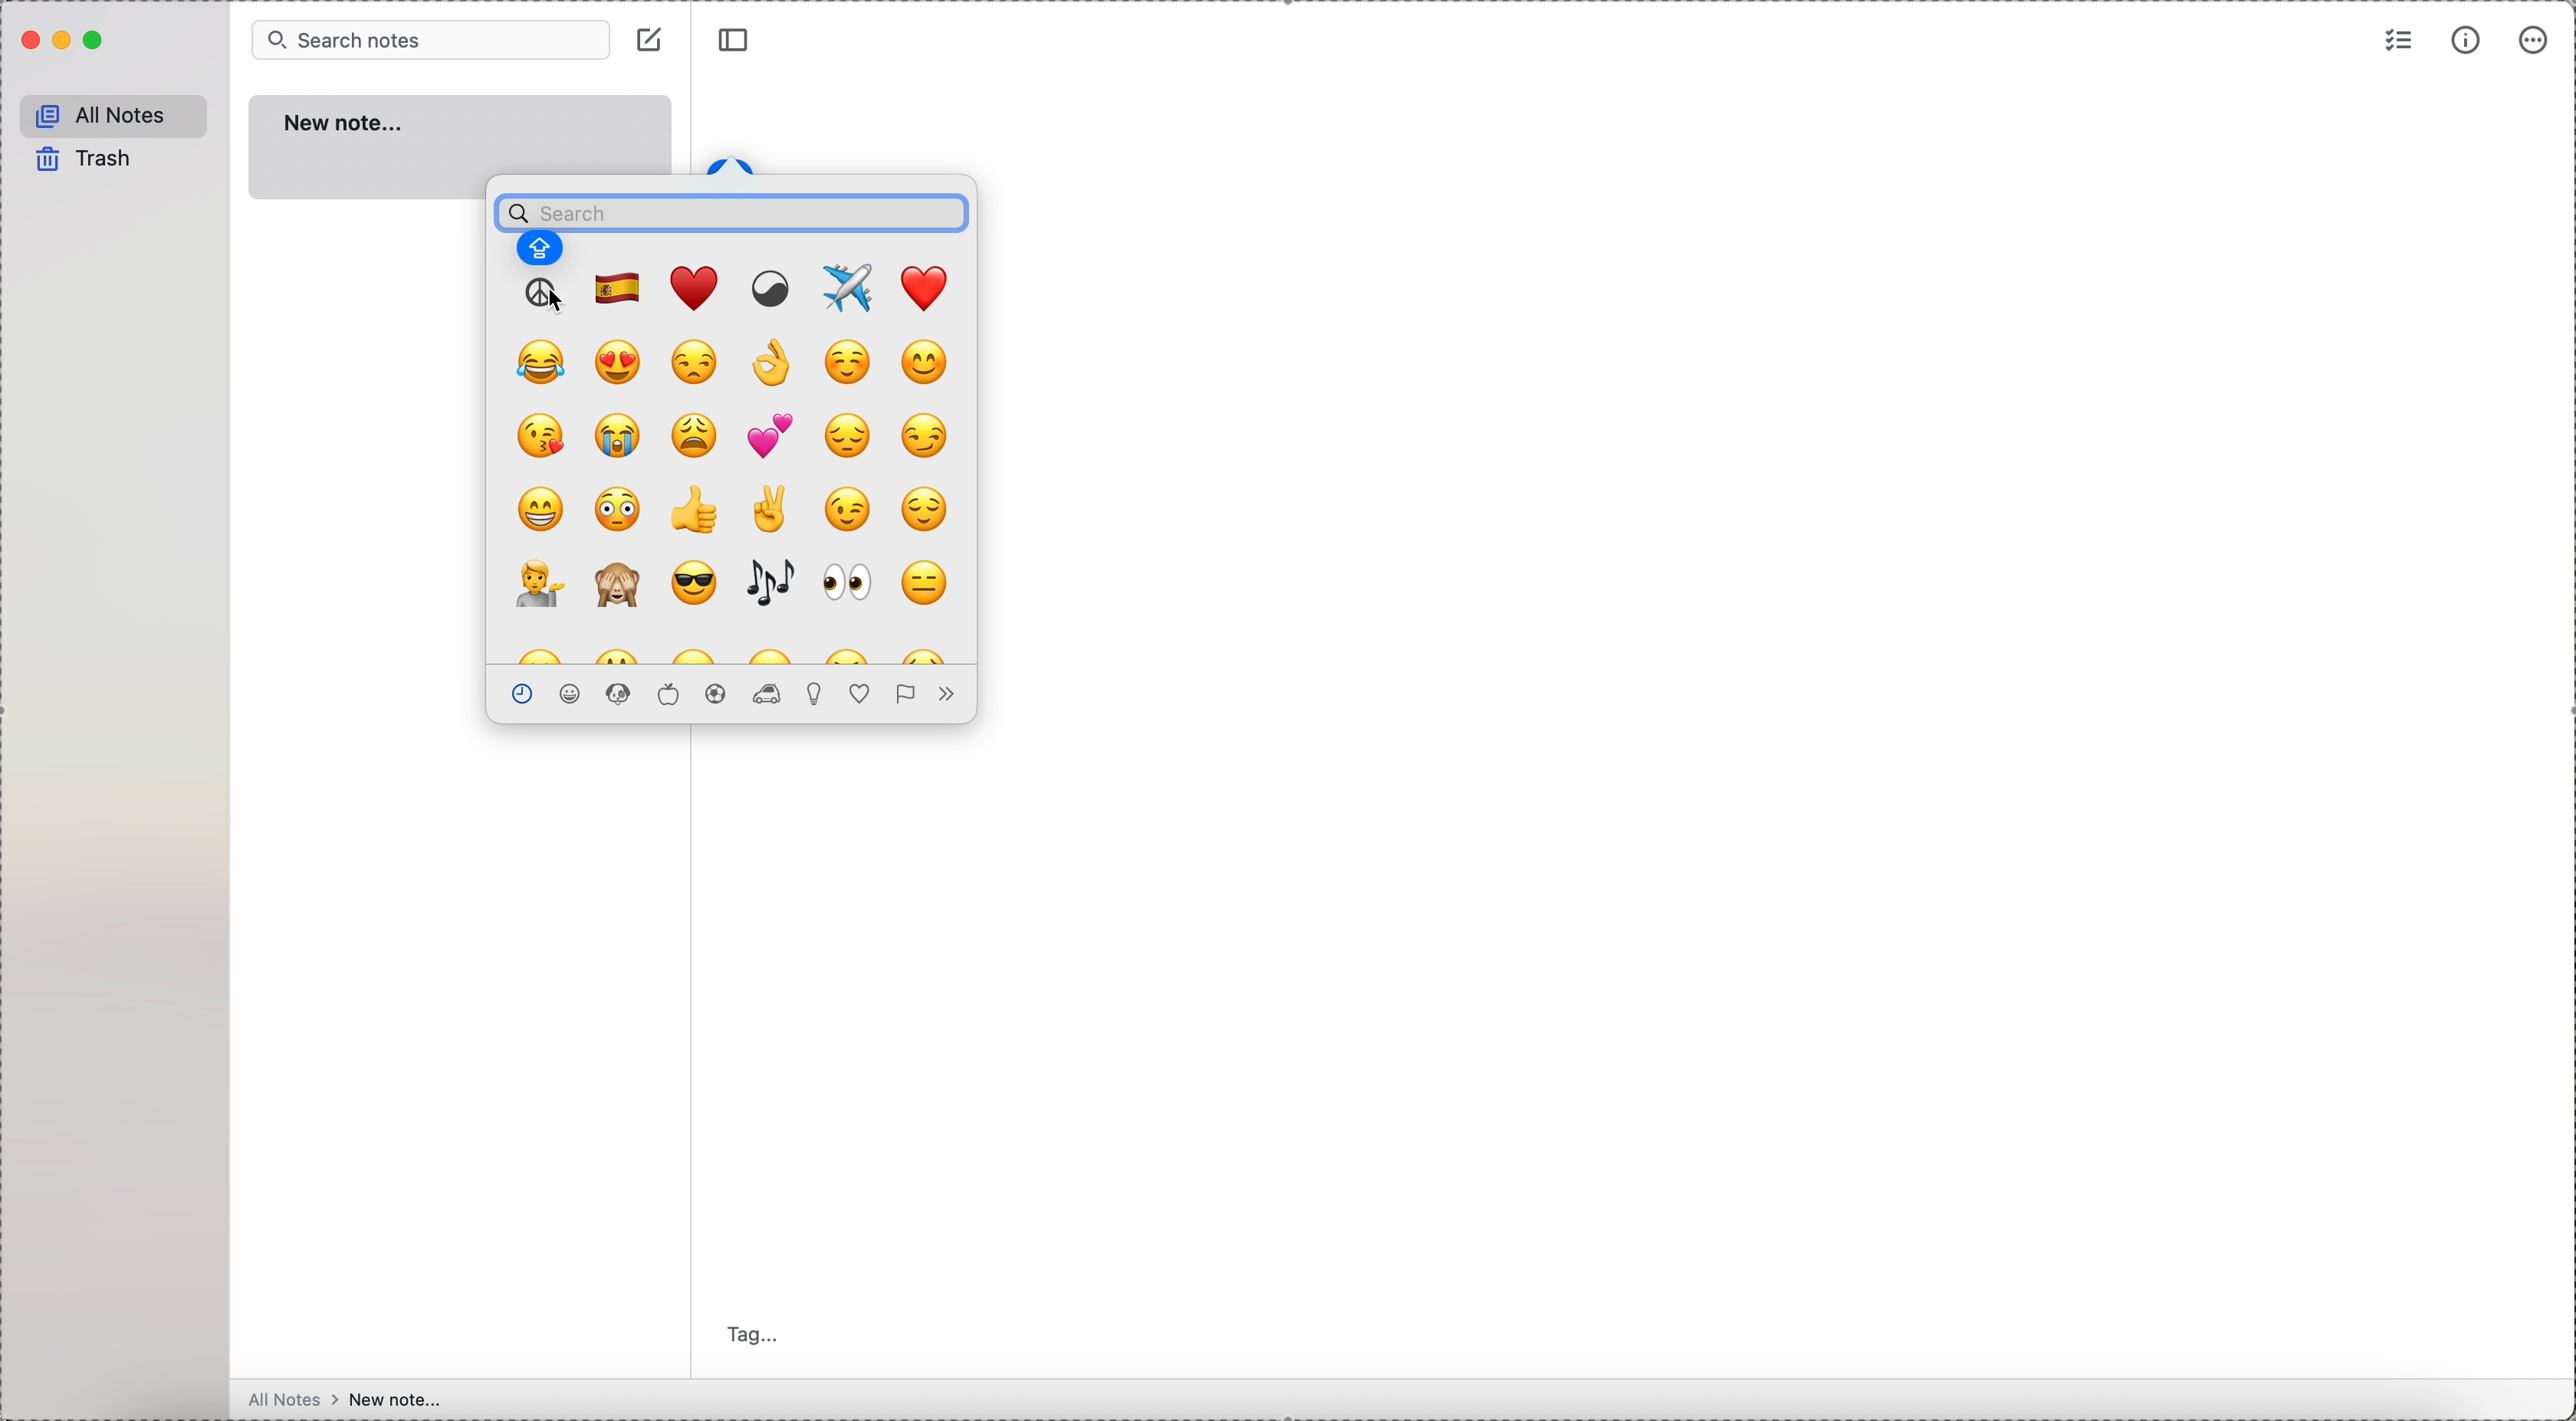  What do you see at coordinates (620, 438) in the screenshot?
I see `emoji` at bounding box center [620, 438].